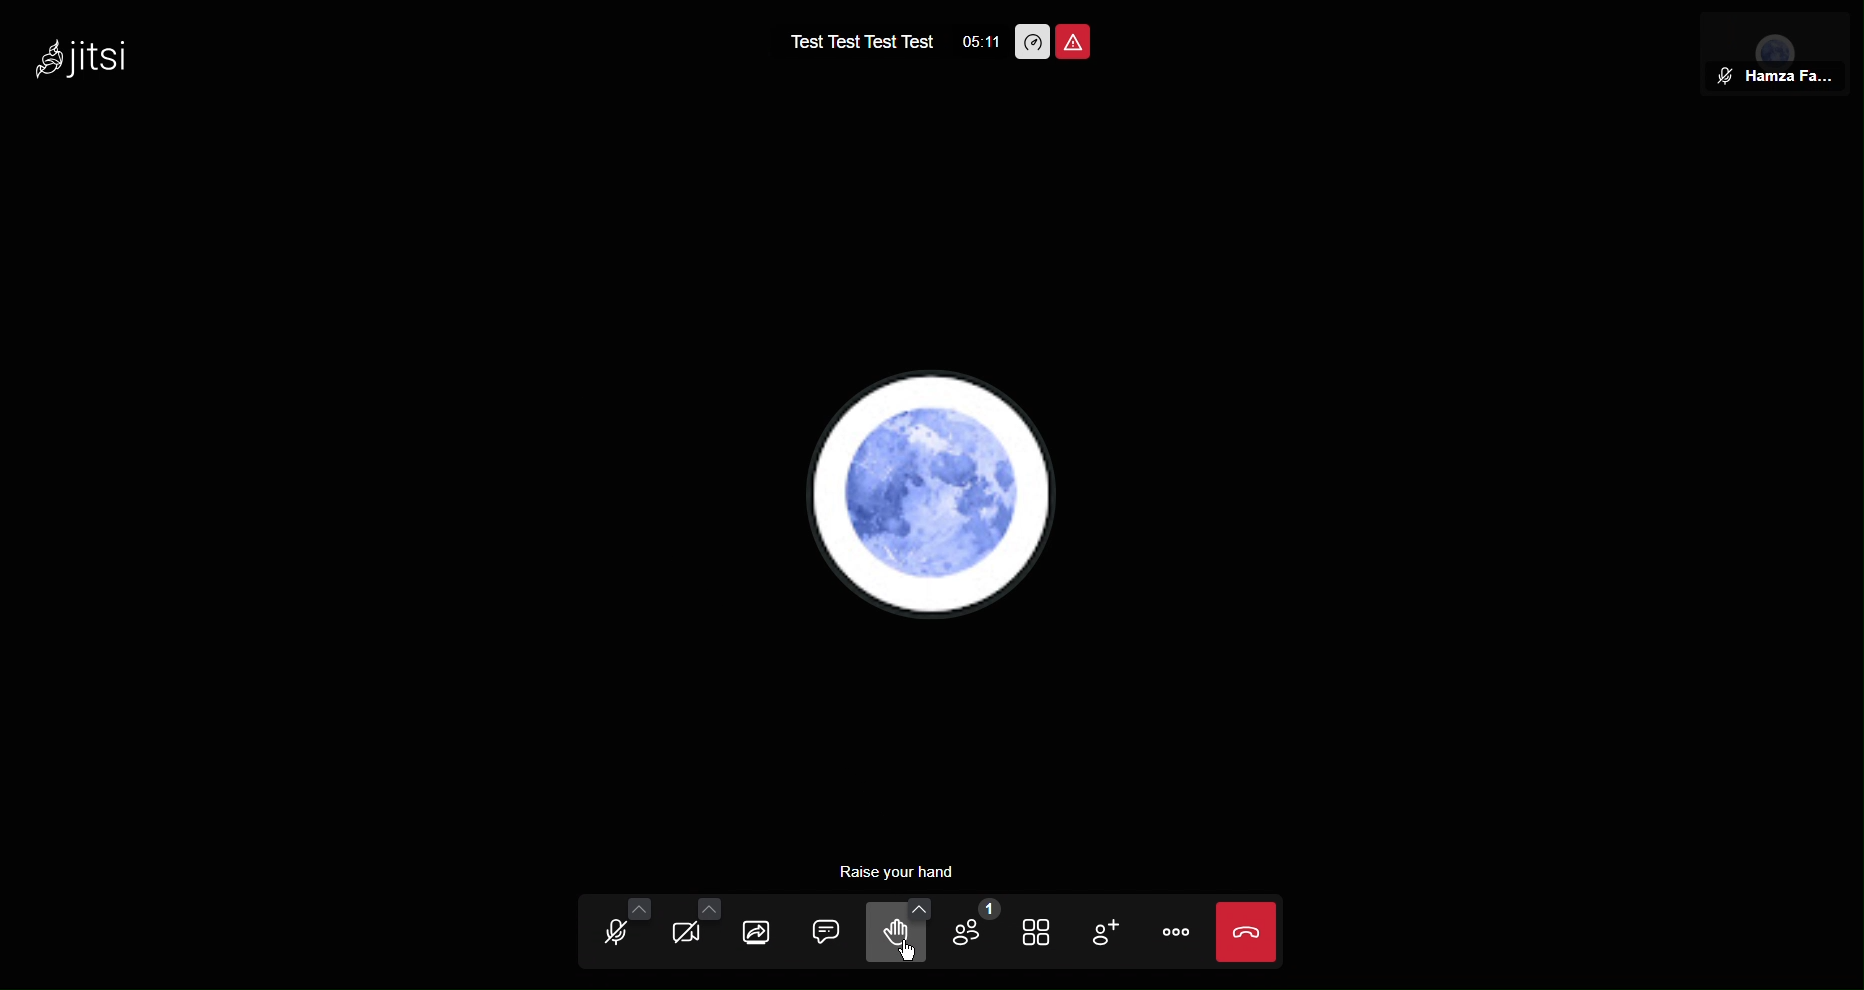  I want to click on Comments, so click(831, 928).